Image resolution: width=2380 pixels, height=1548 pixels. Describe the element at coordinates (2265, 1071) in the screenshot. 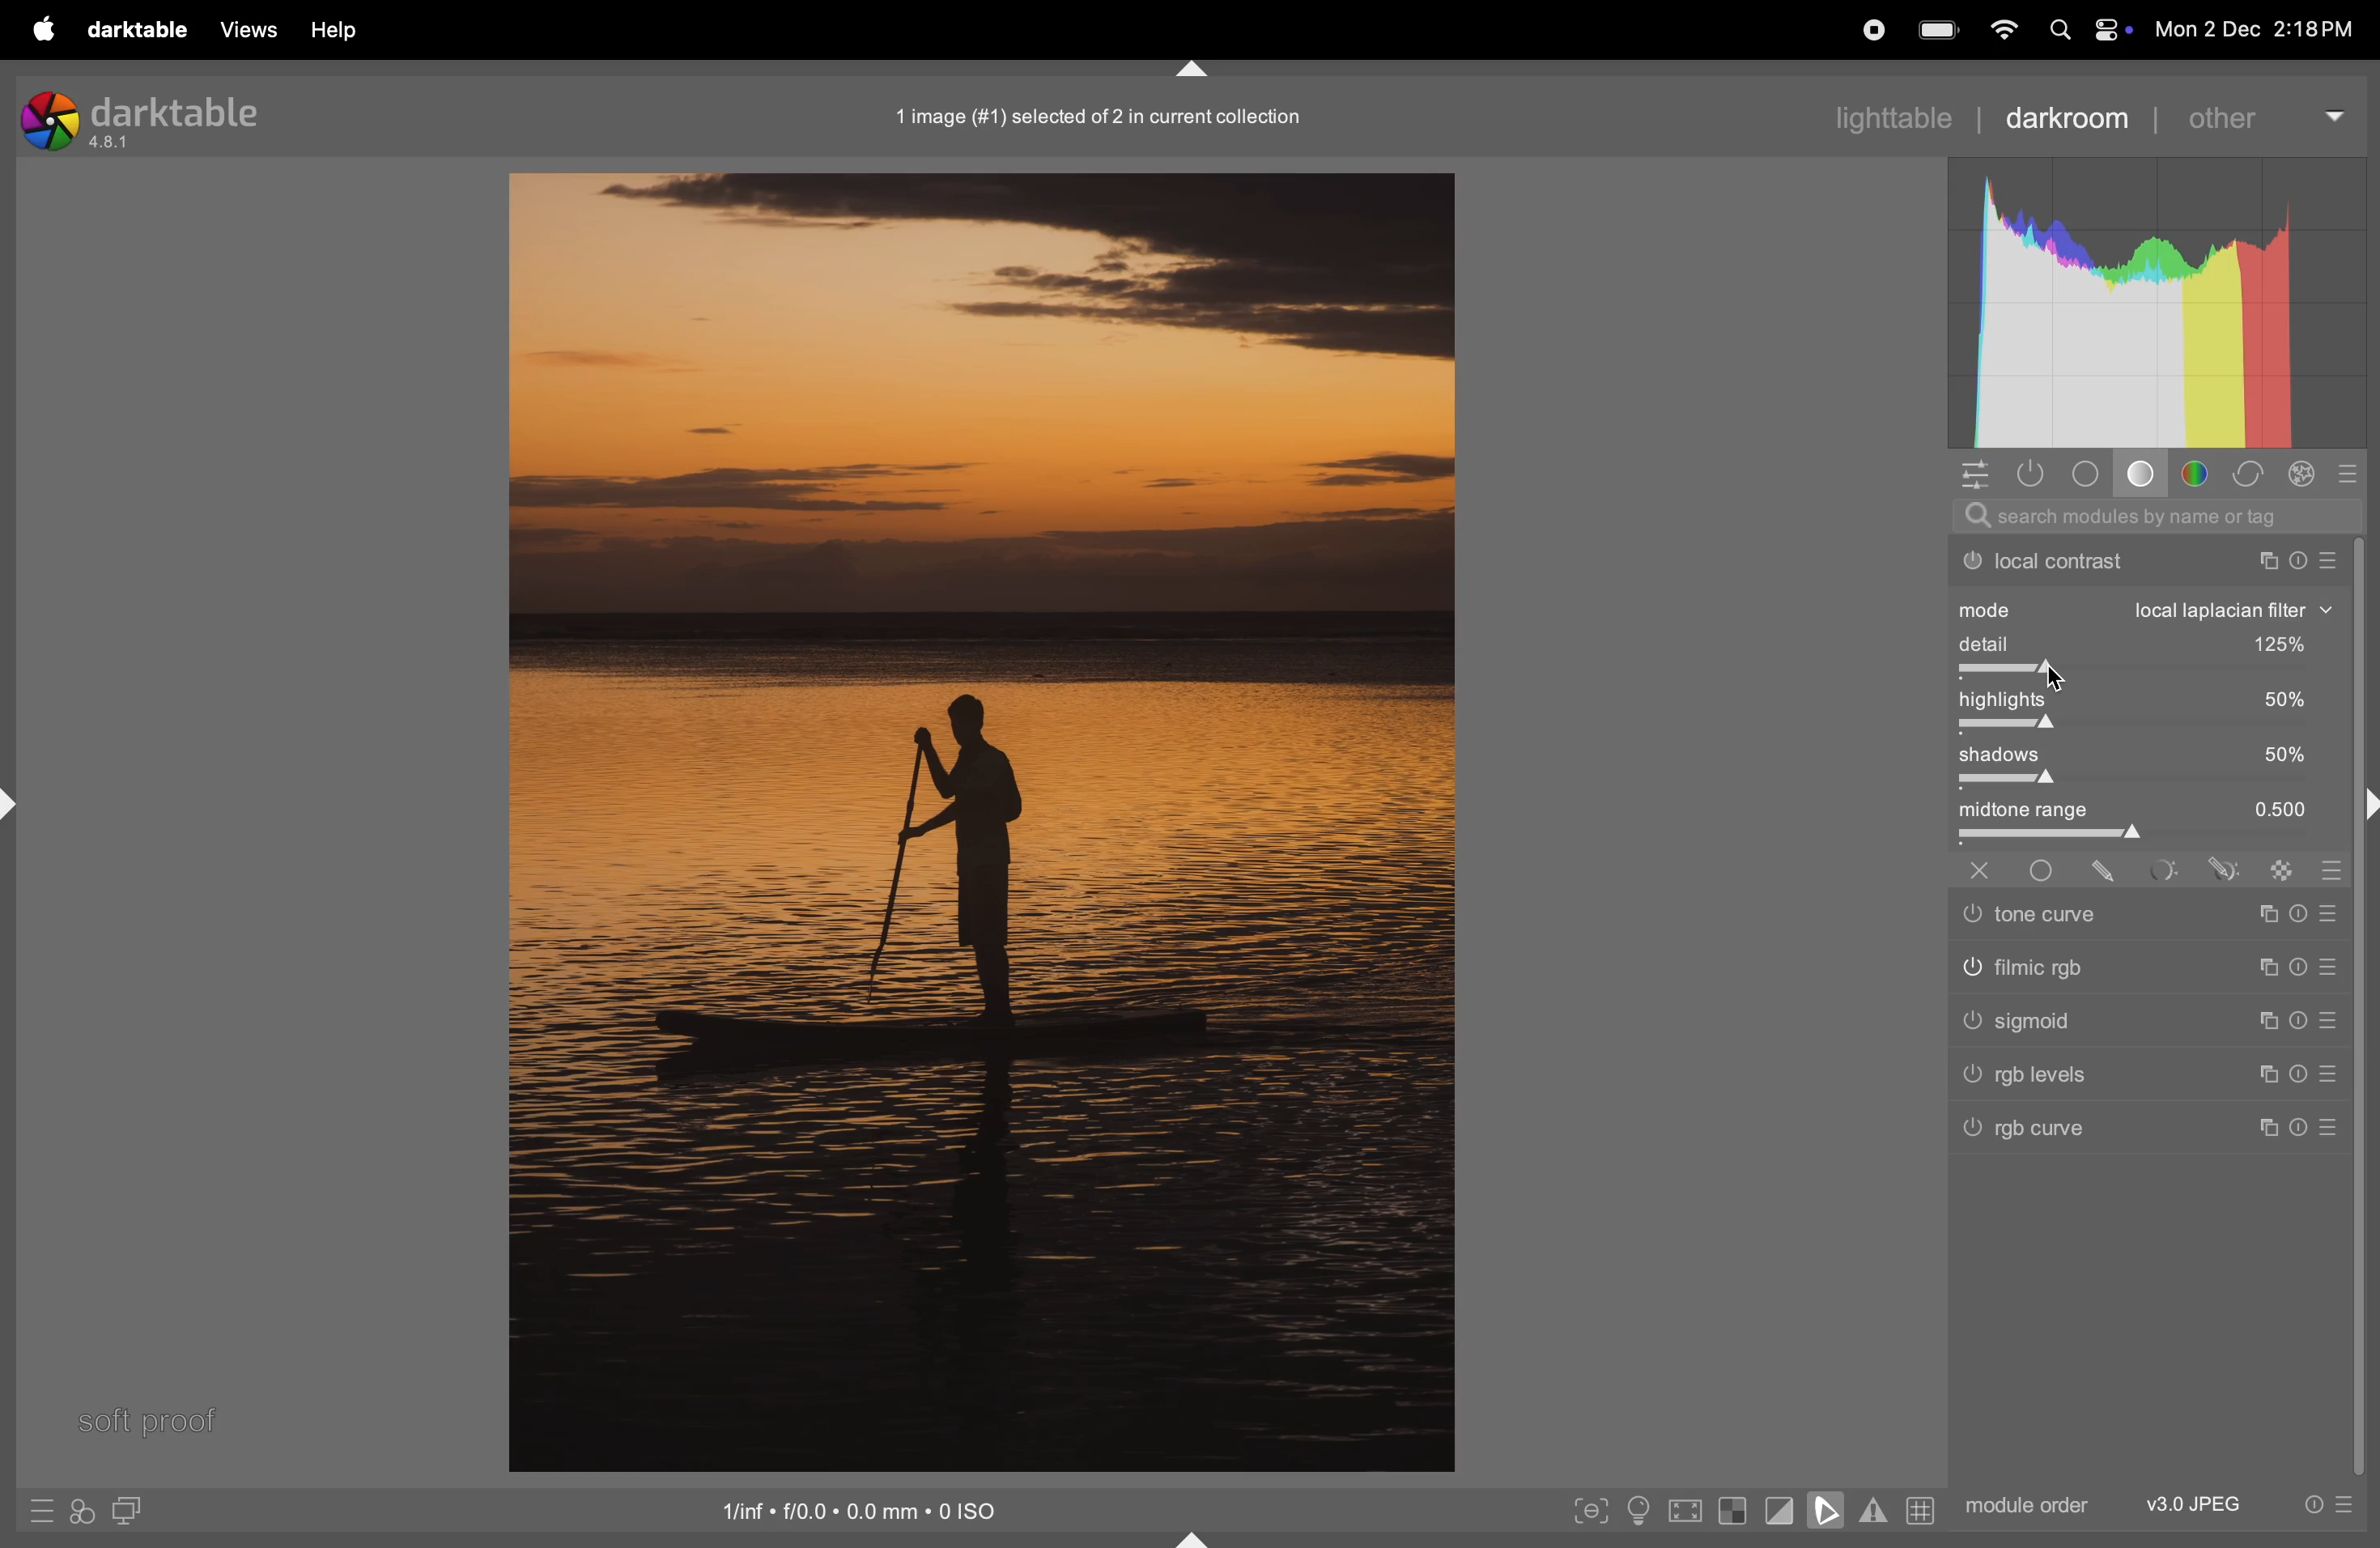

I see `sign ` at that location.